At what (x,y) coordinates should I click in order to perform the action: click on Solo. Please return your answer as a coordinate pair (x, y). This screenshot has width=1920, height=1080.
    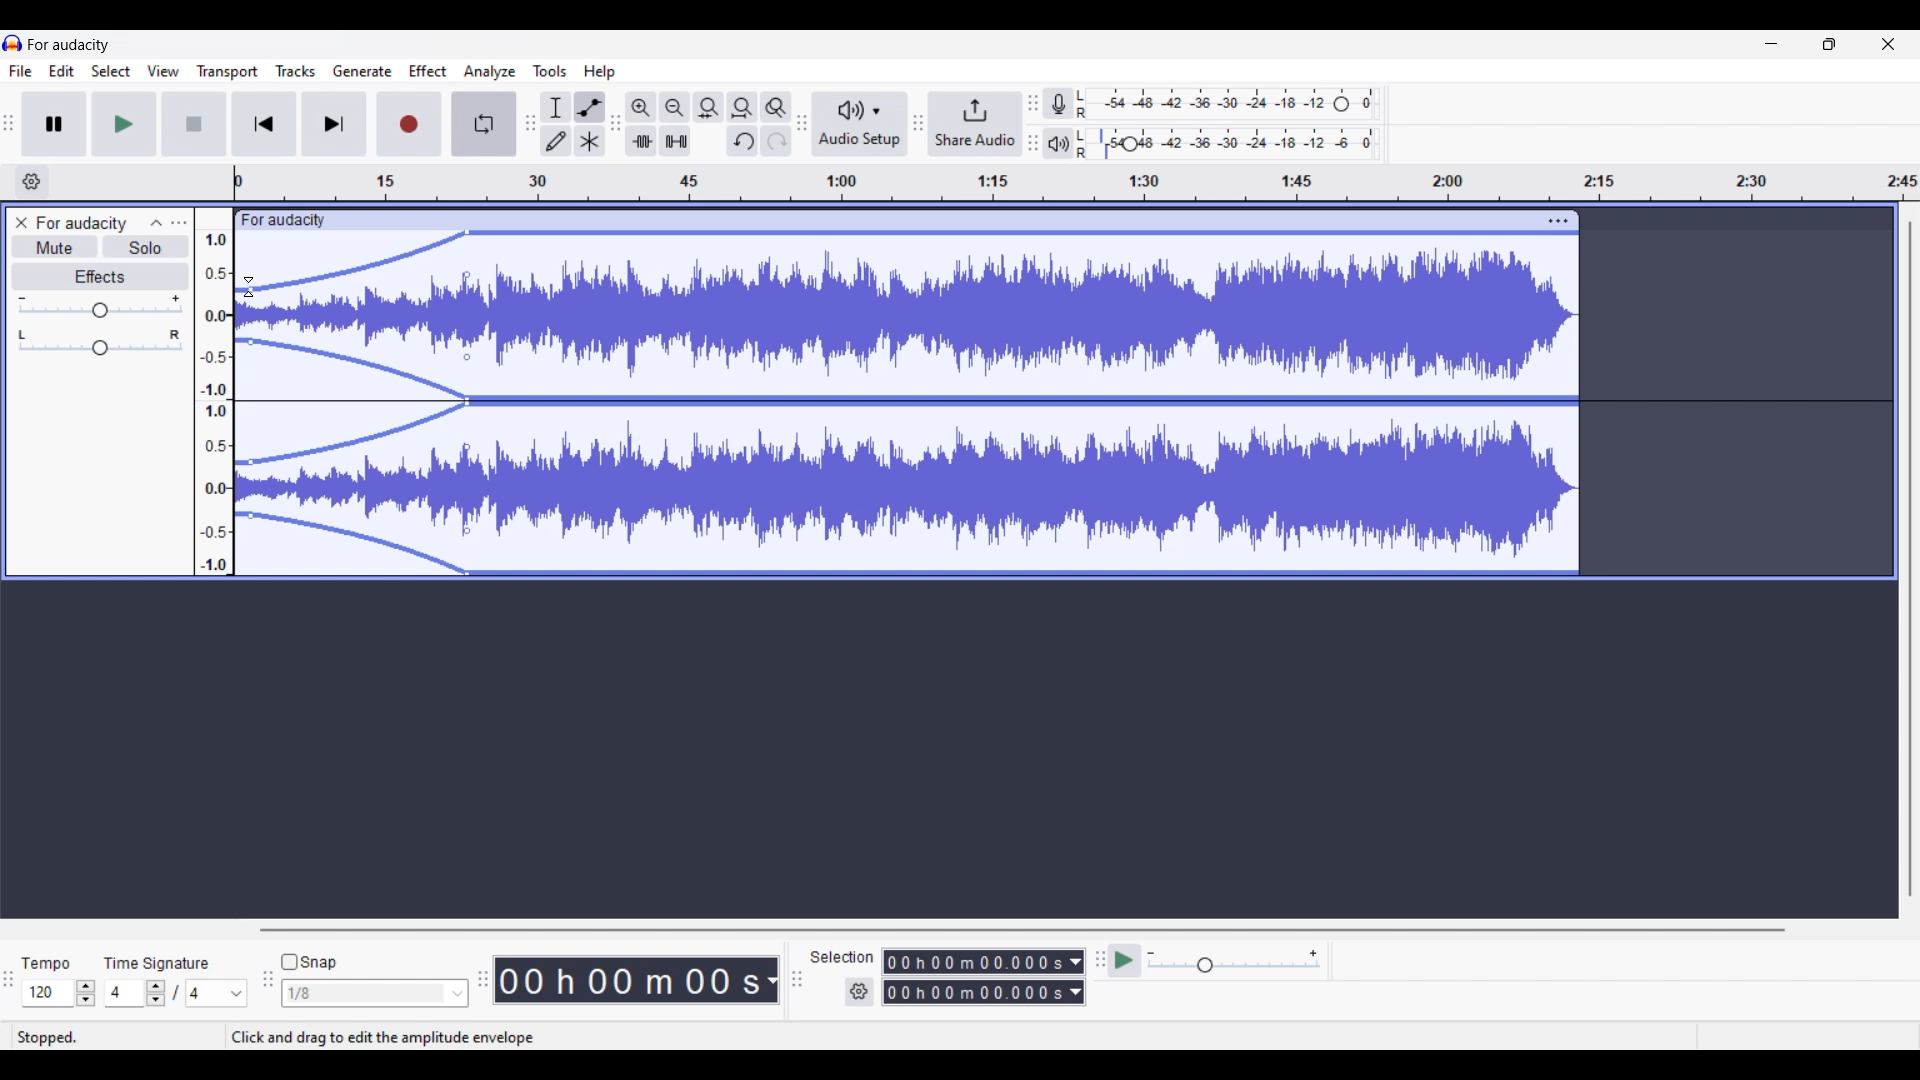
    Looking at the image, I should click on (145, 247).